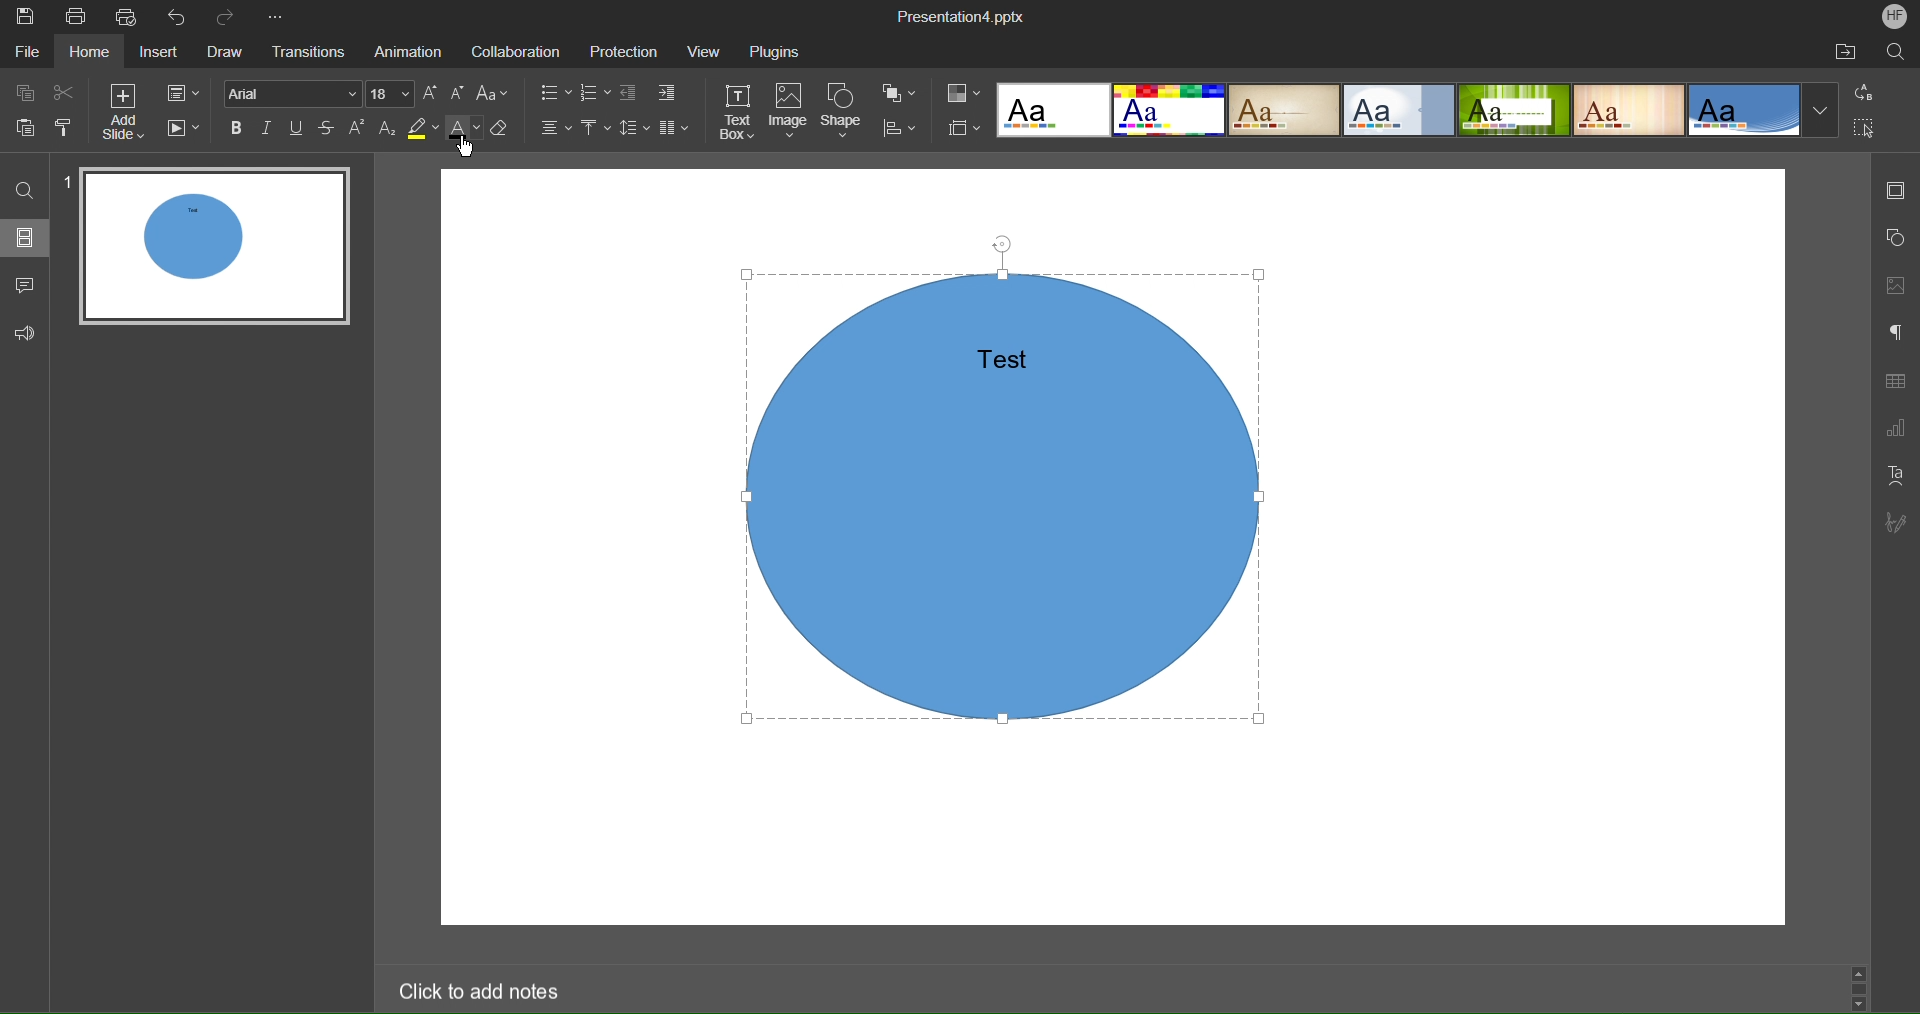 The image size is (1920, 1014). I want to click on Scroll down , so click(1861, 1007).